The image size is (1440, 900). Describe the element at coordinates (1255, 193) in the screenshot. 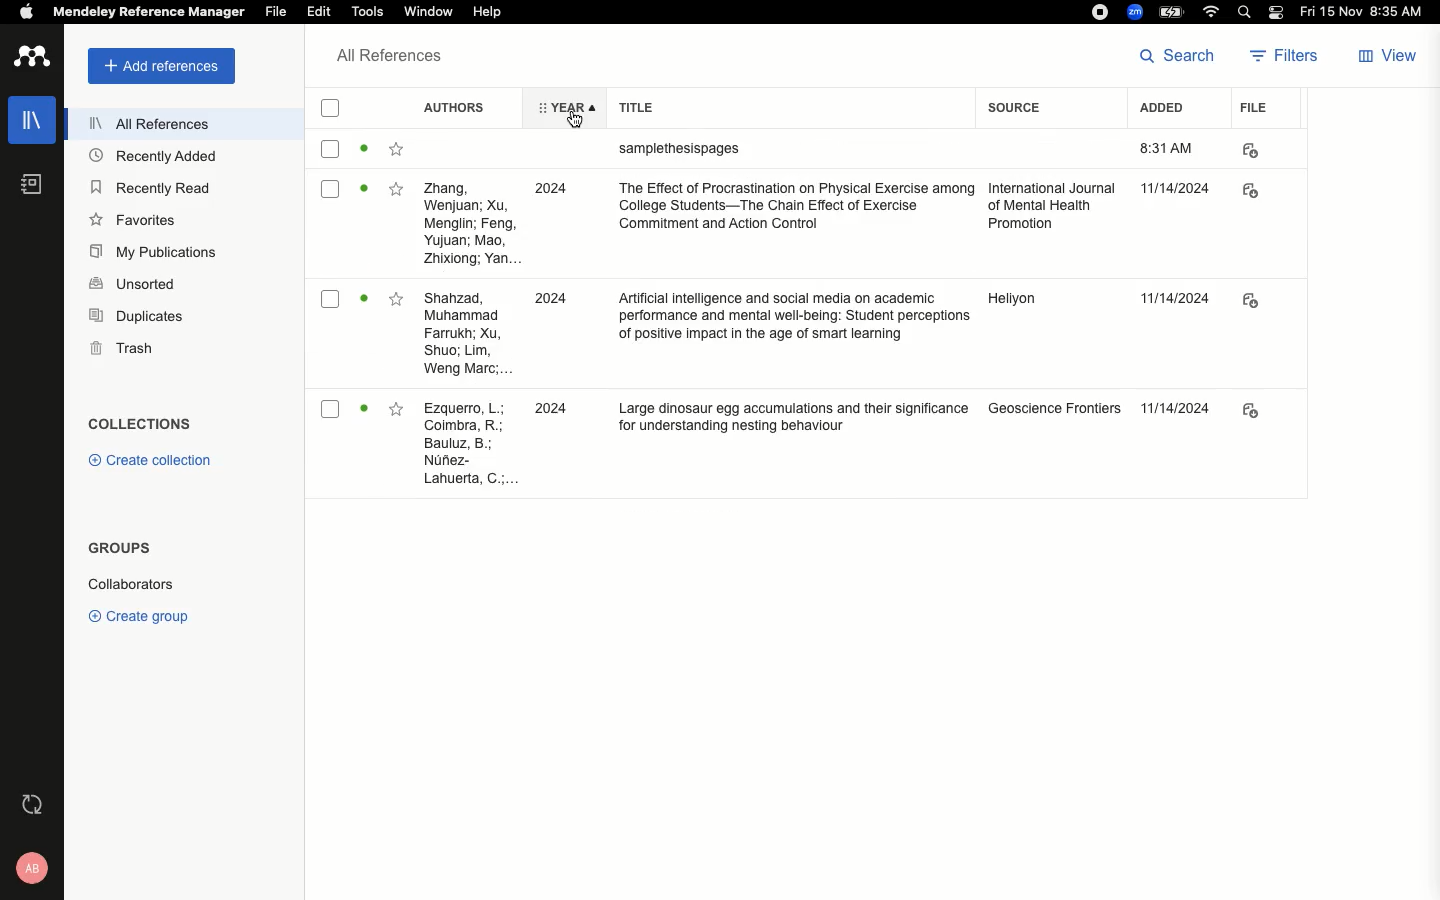

I see `file` at that location.